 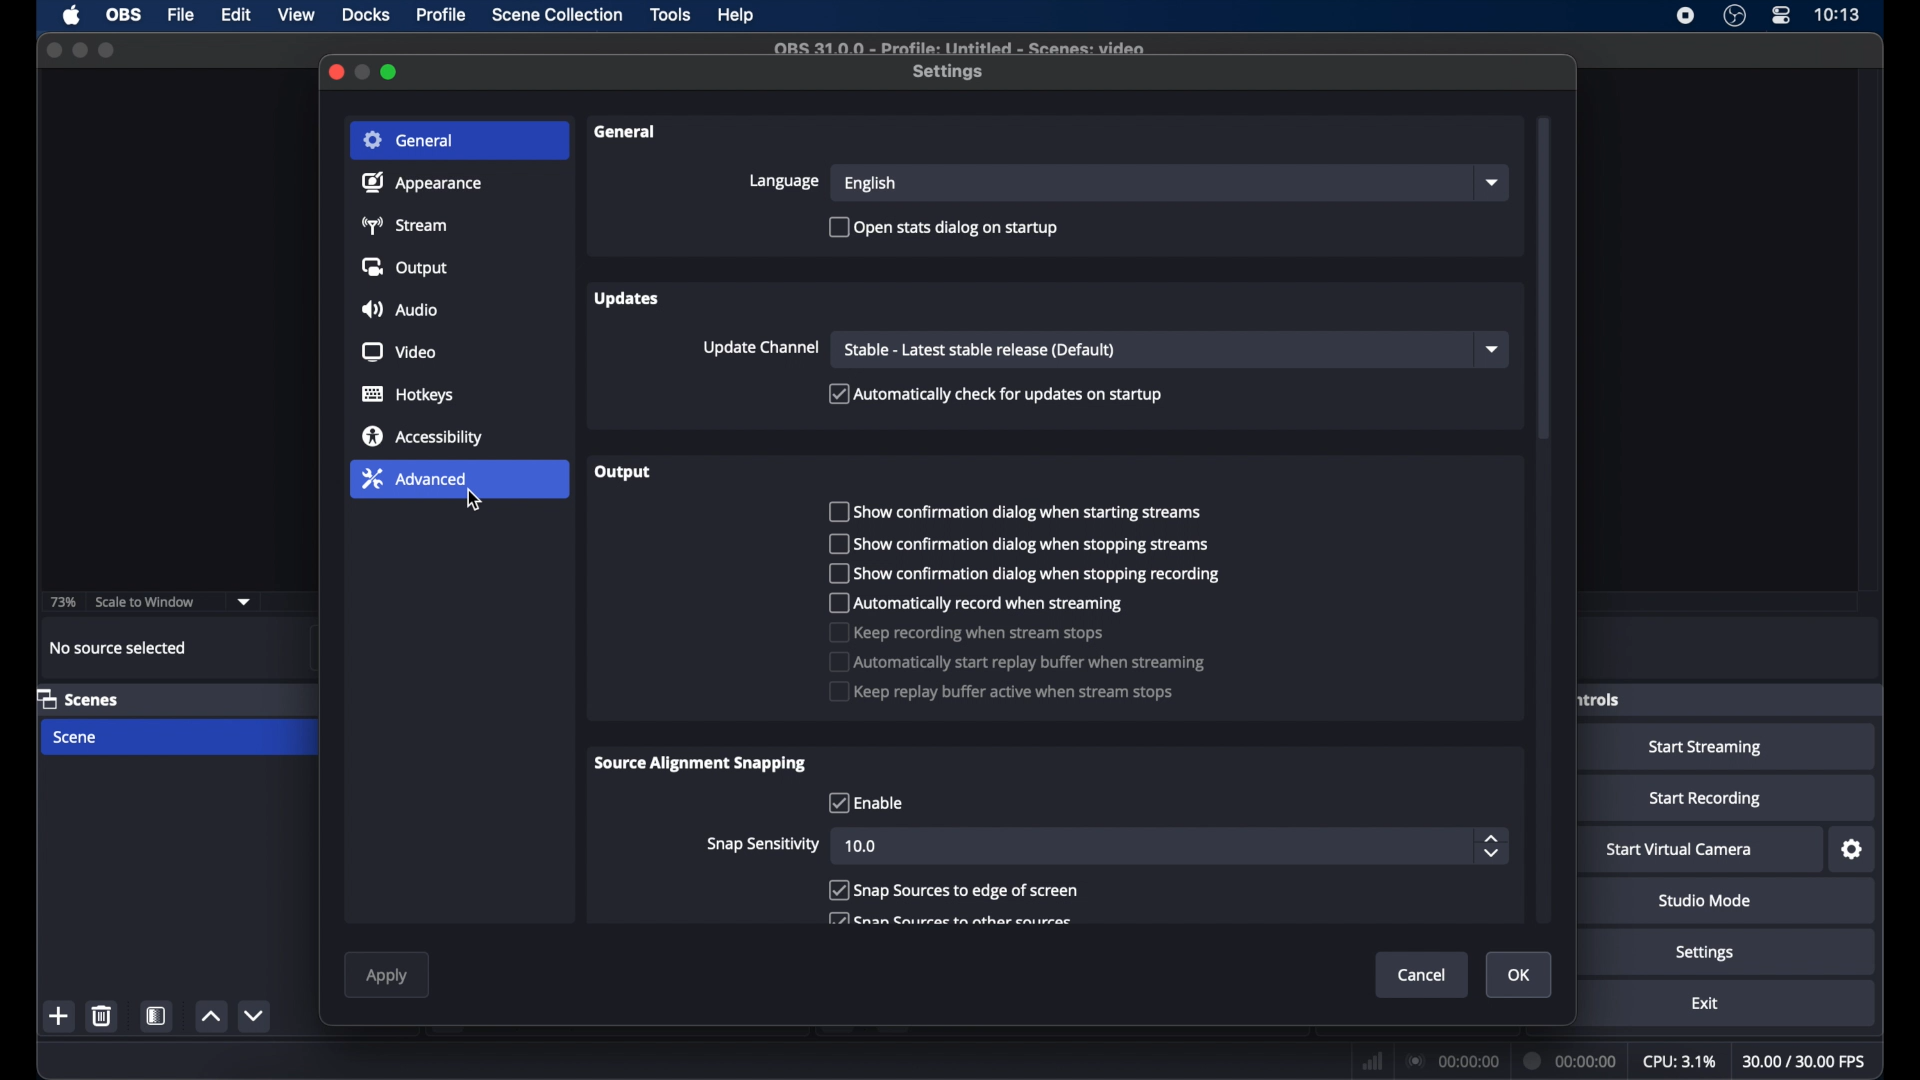 I want to click on apple icon, so click(x=72, y=16).